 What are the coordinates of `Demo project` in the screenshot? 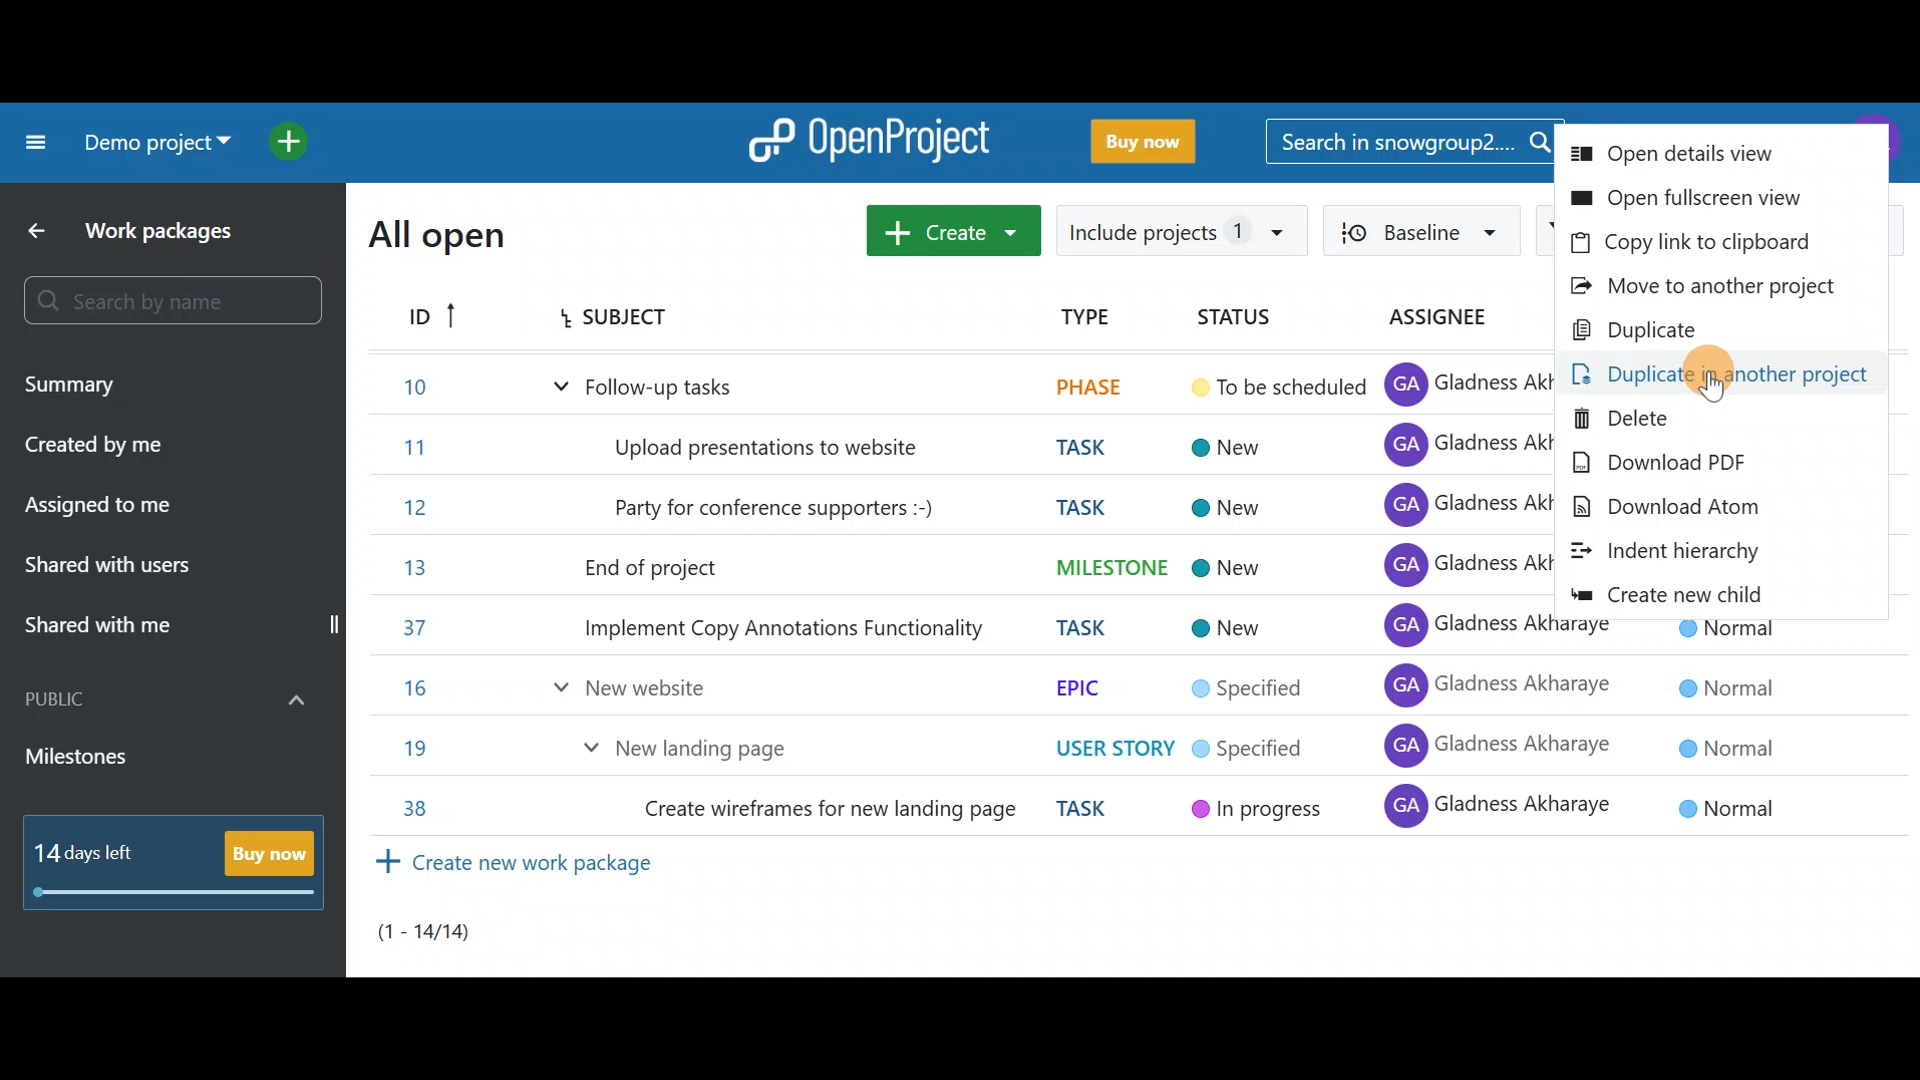 It's located at (150, 147).